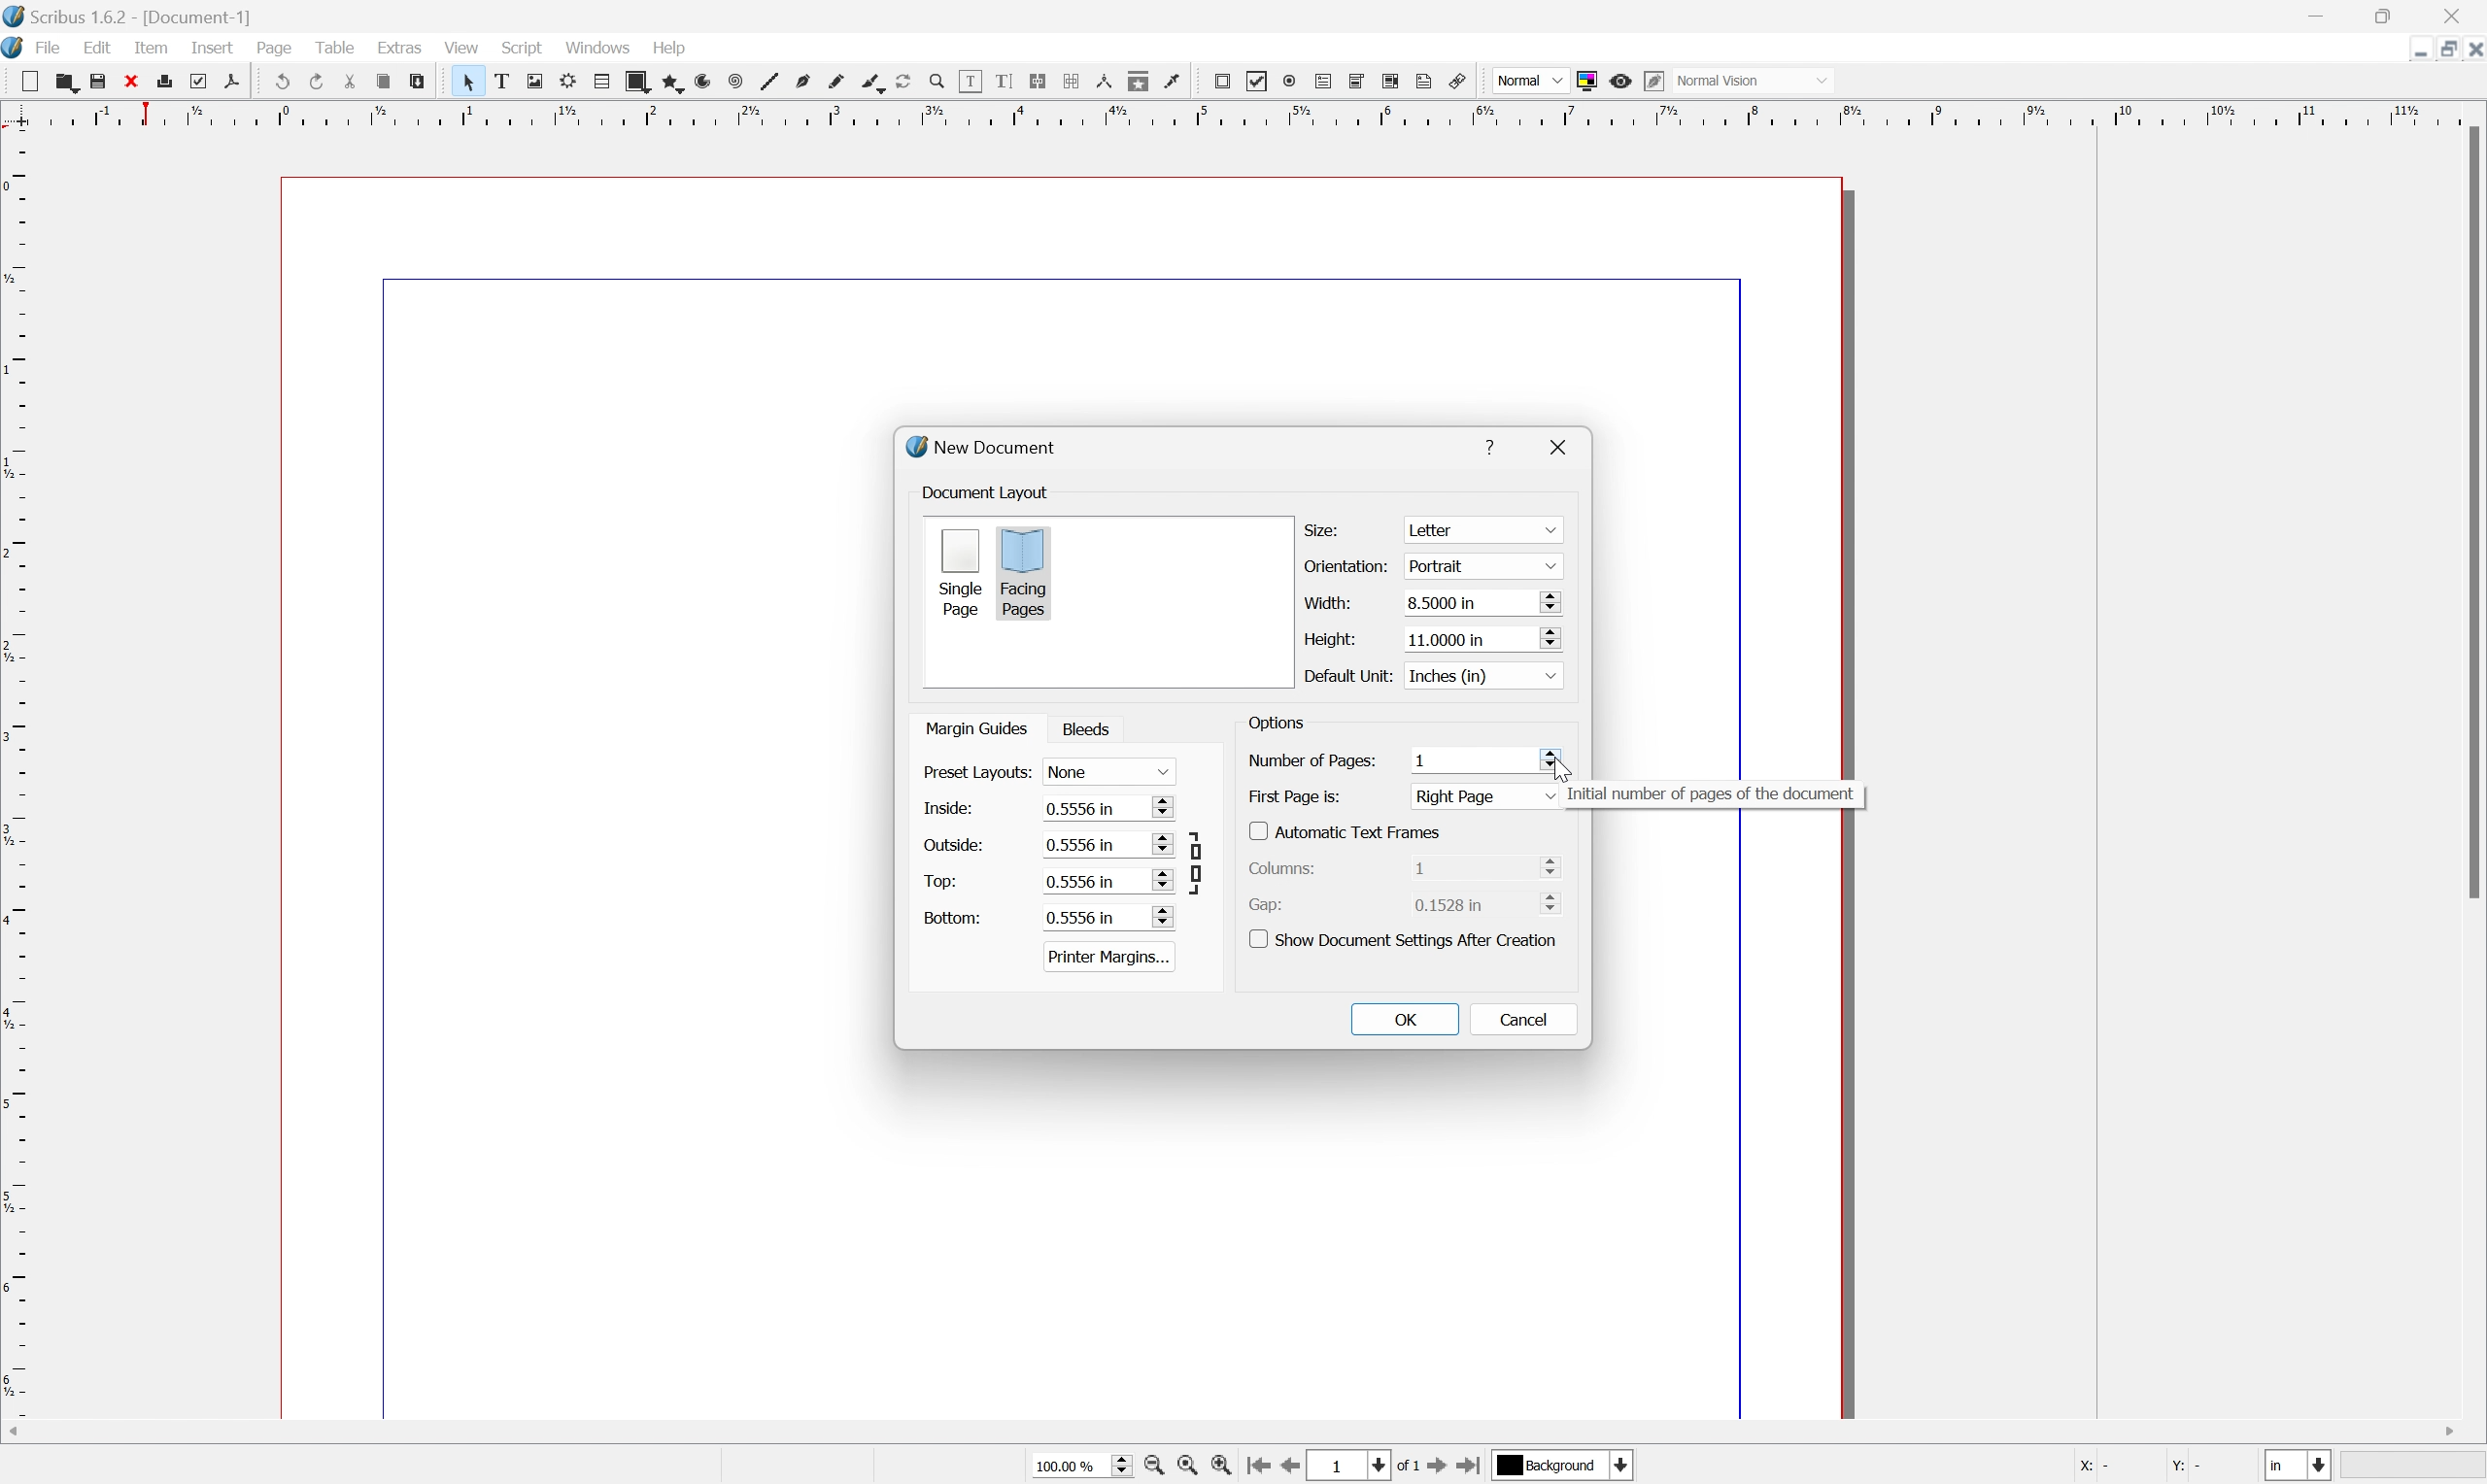 Image resolution: width=2487 pixels, height=1484 pixels. Describe the element at coordinates (1220, 81) in the screenshot. I see `PDF push button` at that location.